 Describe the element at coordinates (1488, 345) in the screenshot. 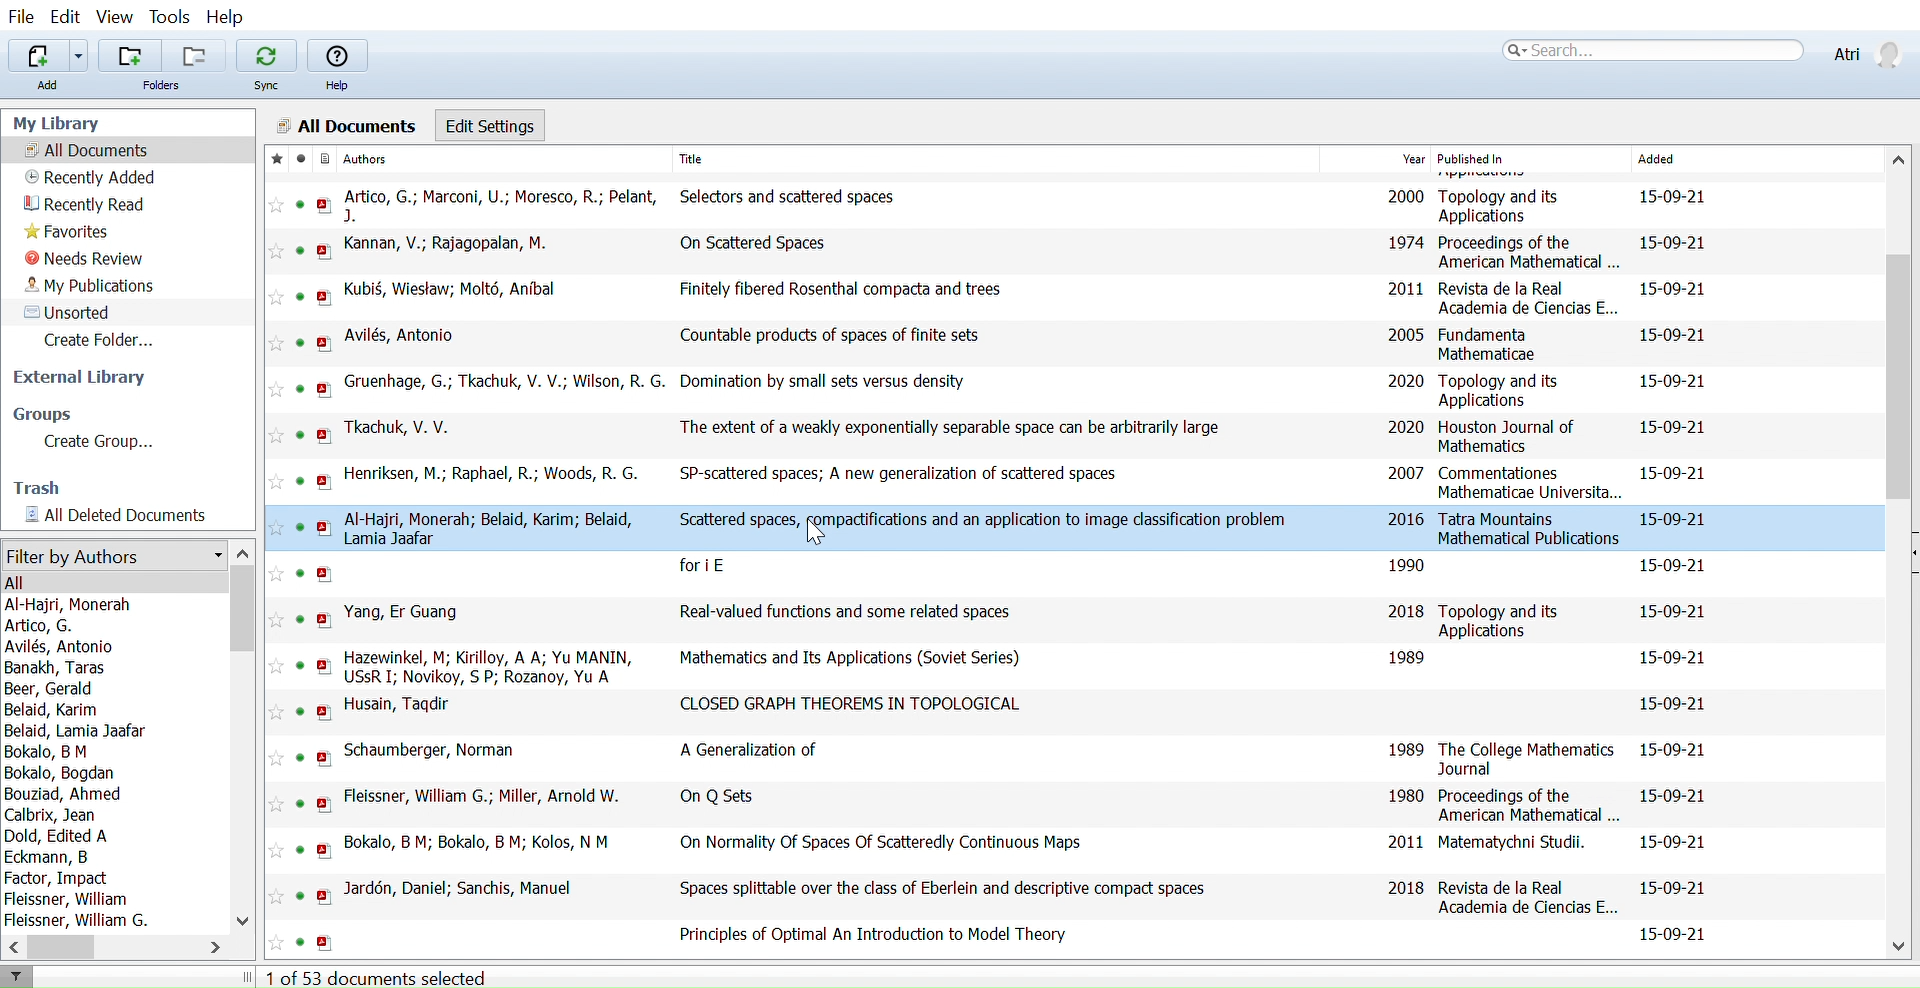

I see `Fundamenta Mathematicae` at that location.